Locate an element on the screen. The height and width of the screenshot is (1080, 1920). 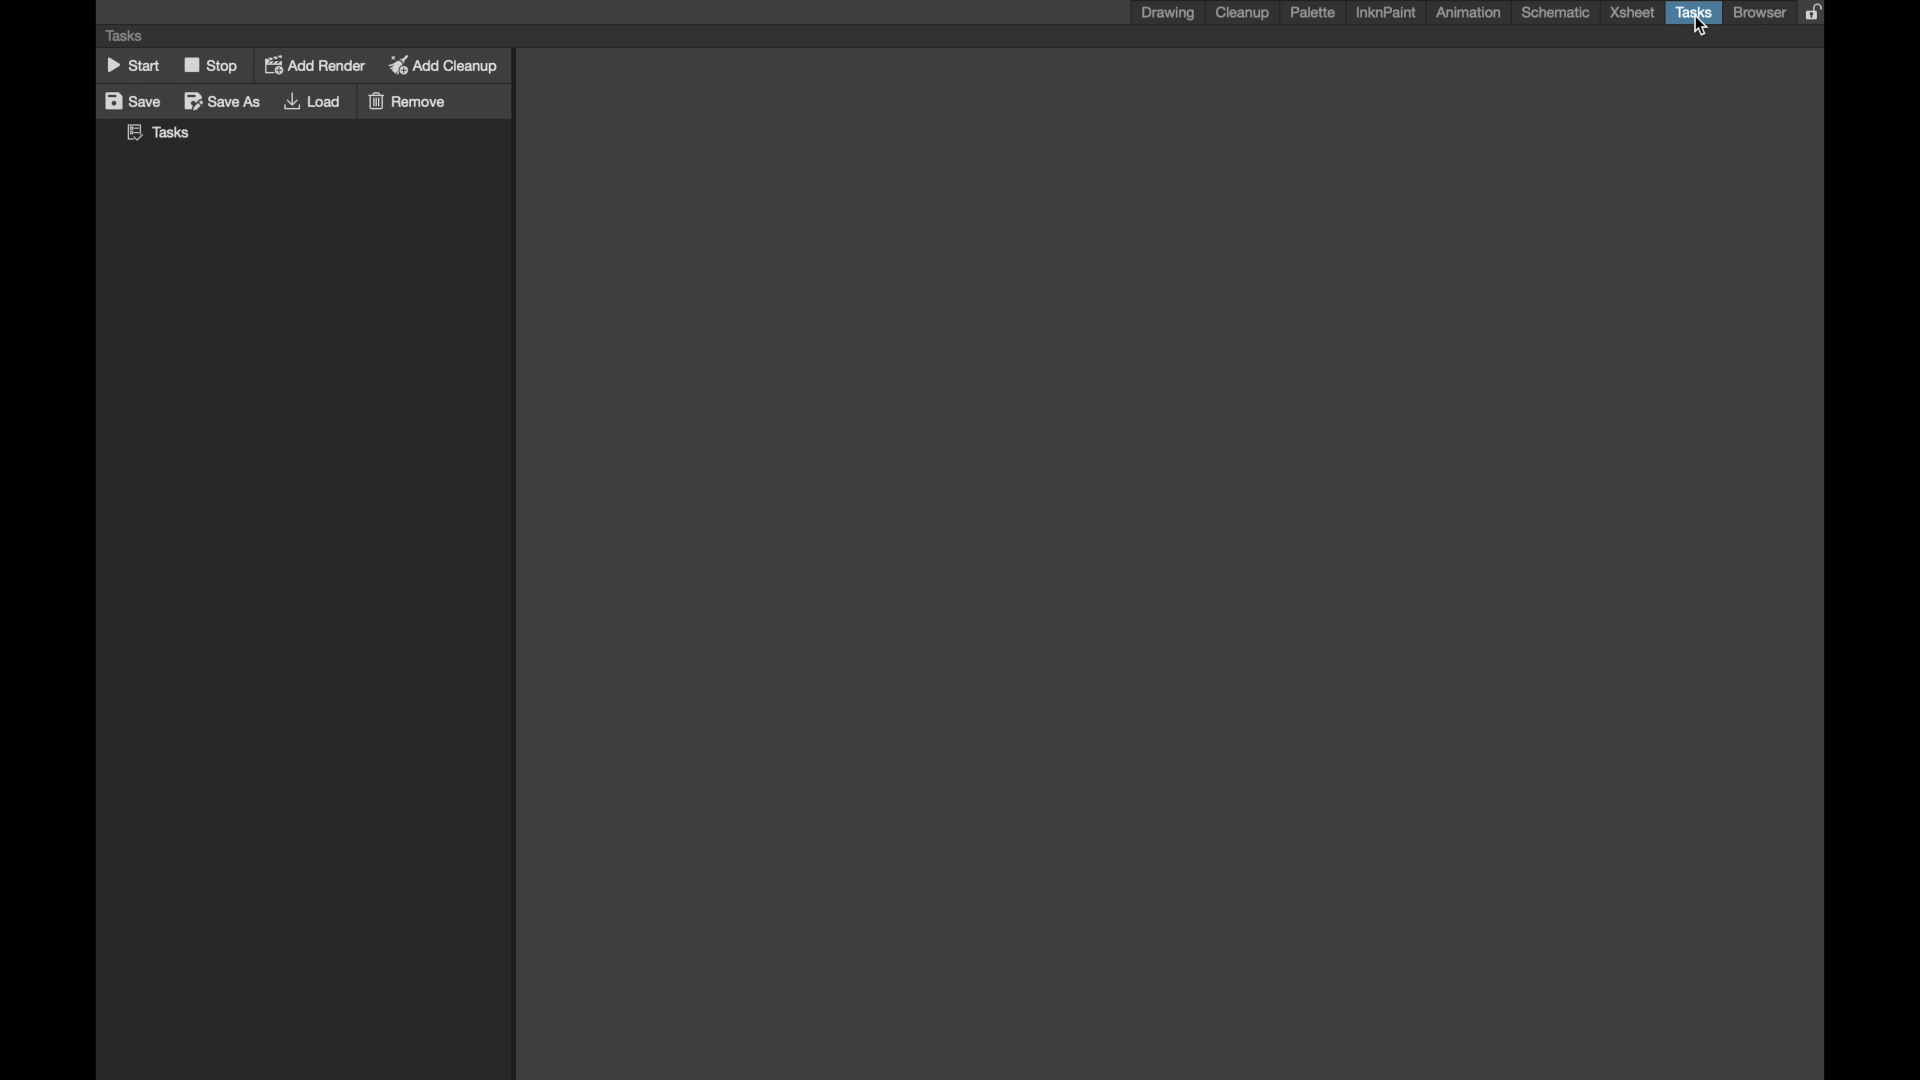
Cursor is located at coordinates (1703, 31).